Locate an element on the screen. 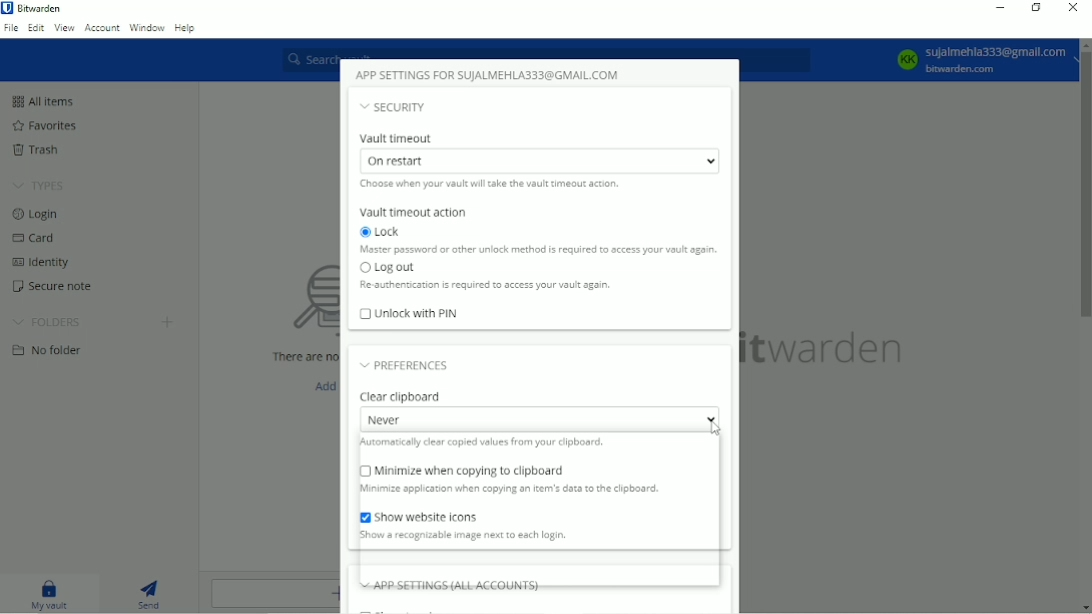 The image size is (1092, 614). Bitwarden is located at coordinates (68, 10).